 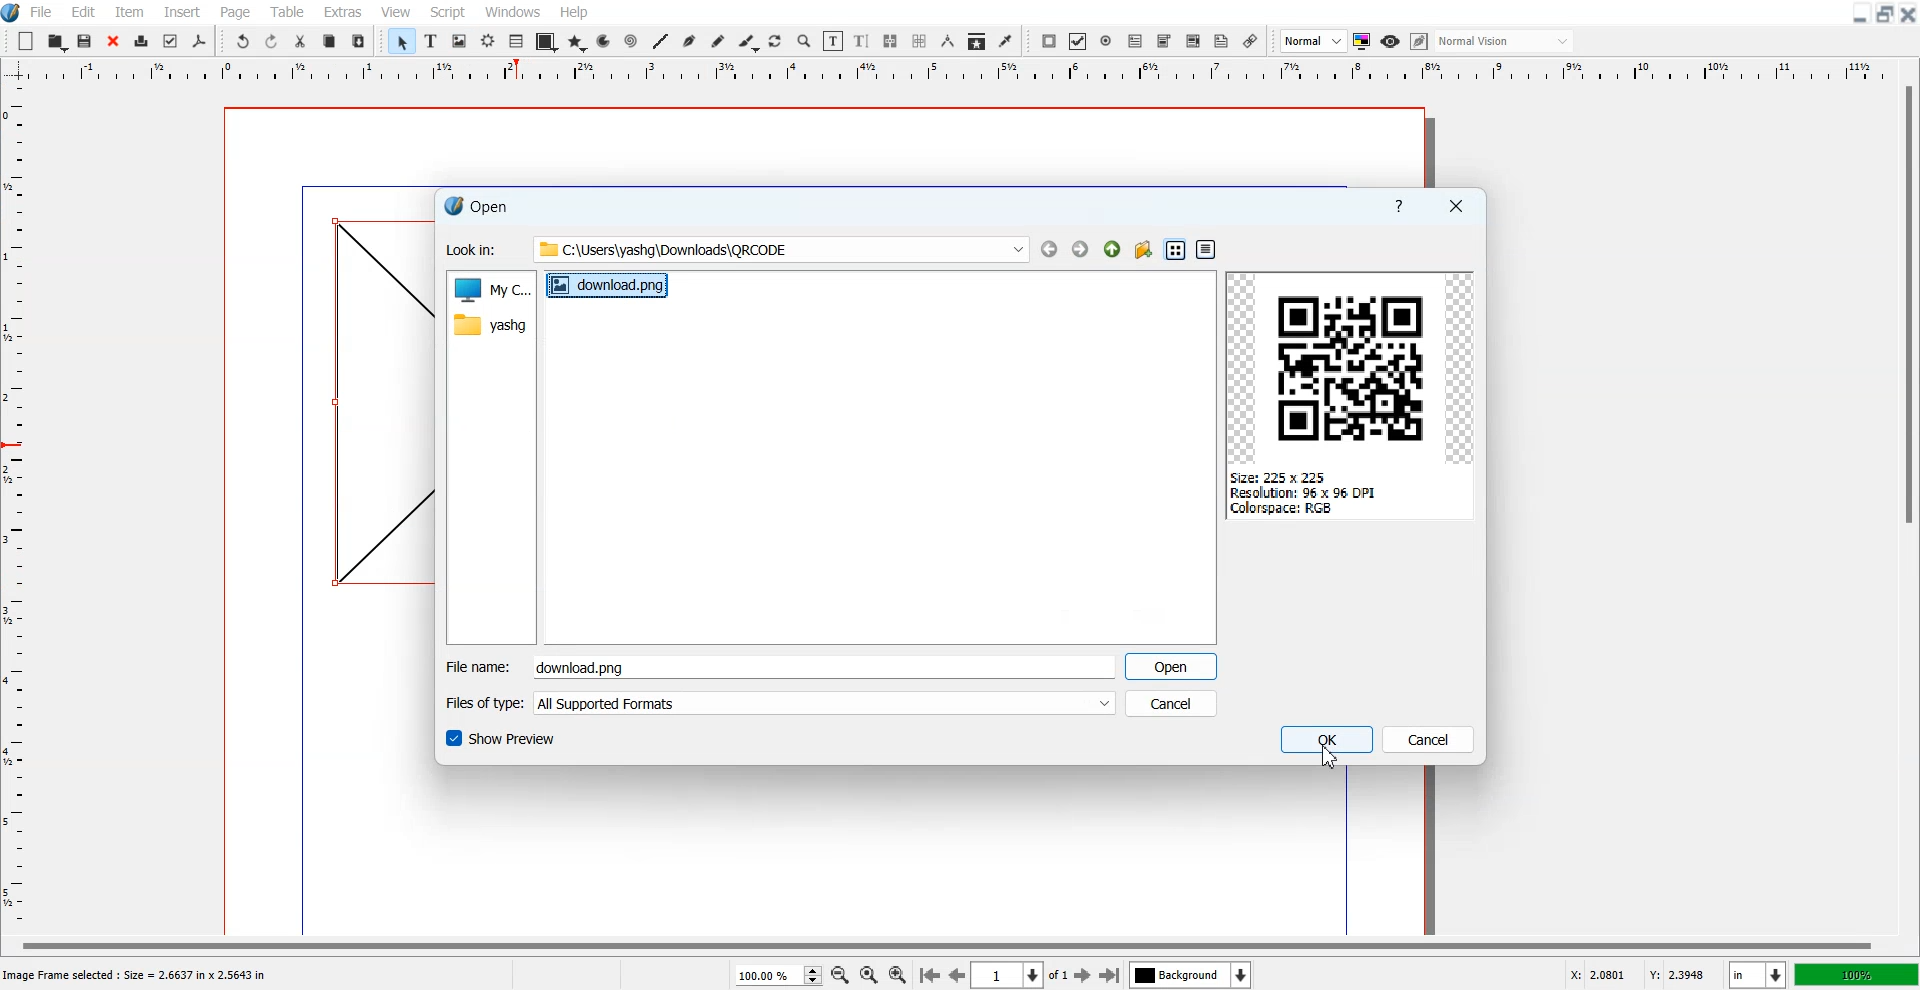 What do you see at coordinates (477, 207) in the screenshot?
I see `Text` at bounding box center [477, 207].